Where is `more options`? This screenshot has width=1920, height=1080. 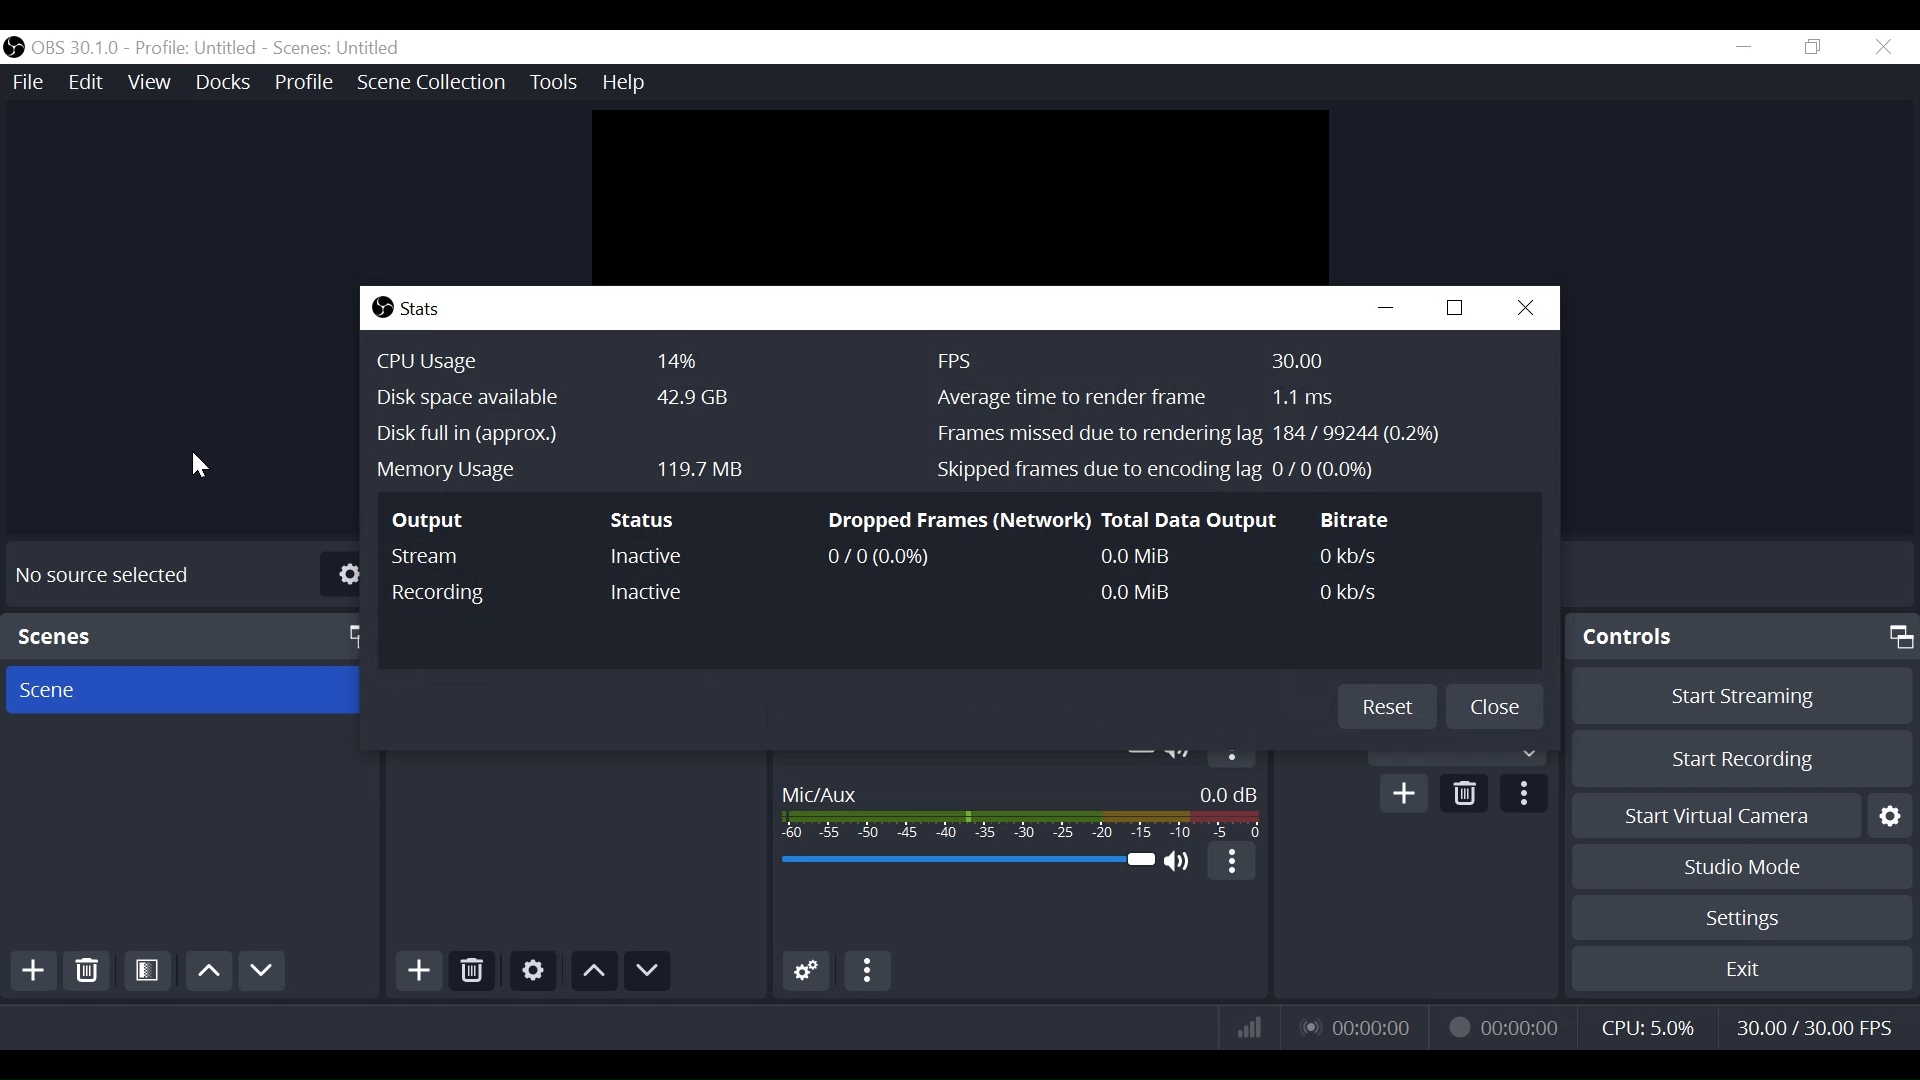 more options is located at coordinates (1520, 796).